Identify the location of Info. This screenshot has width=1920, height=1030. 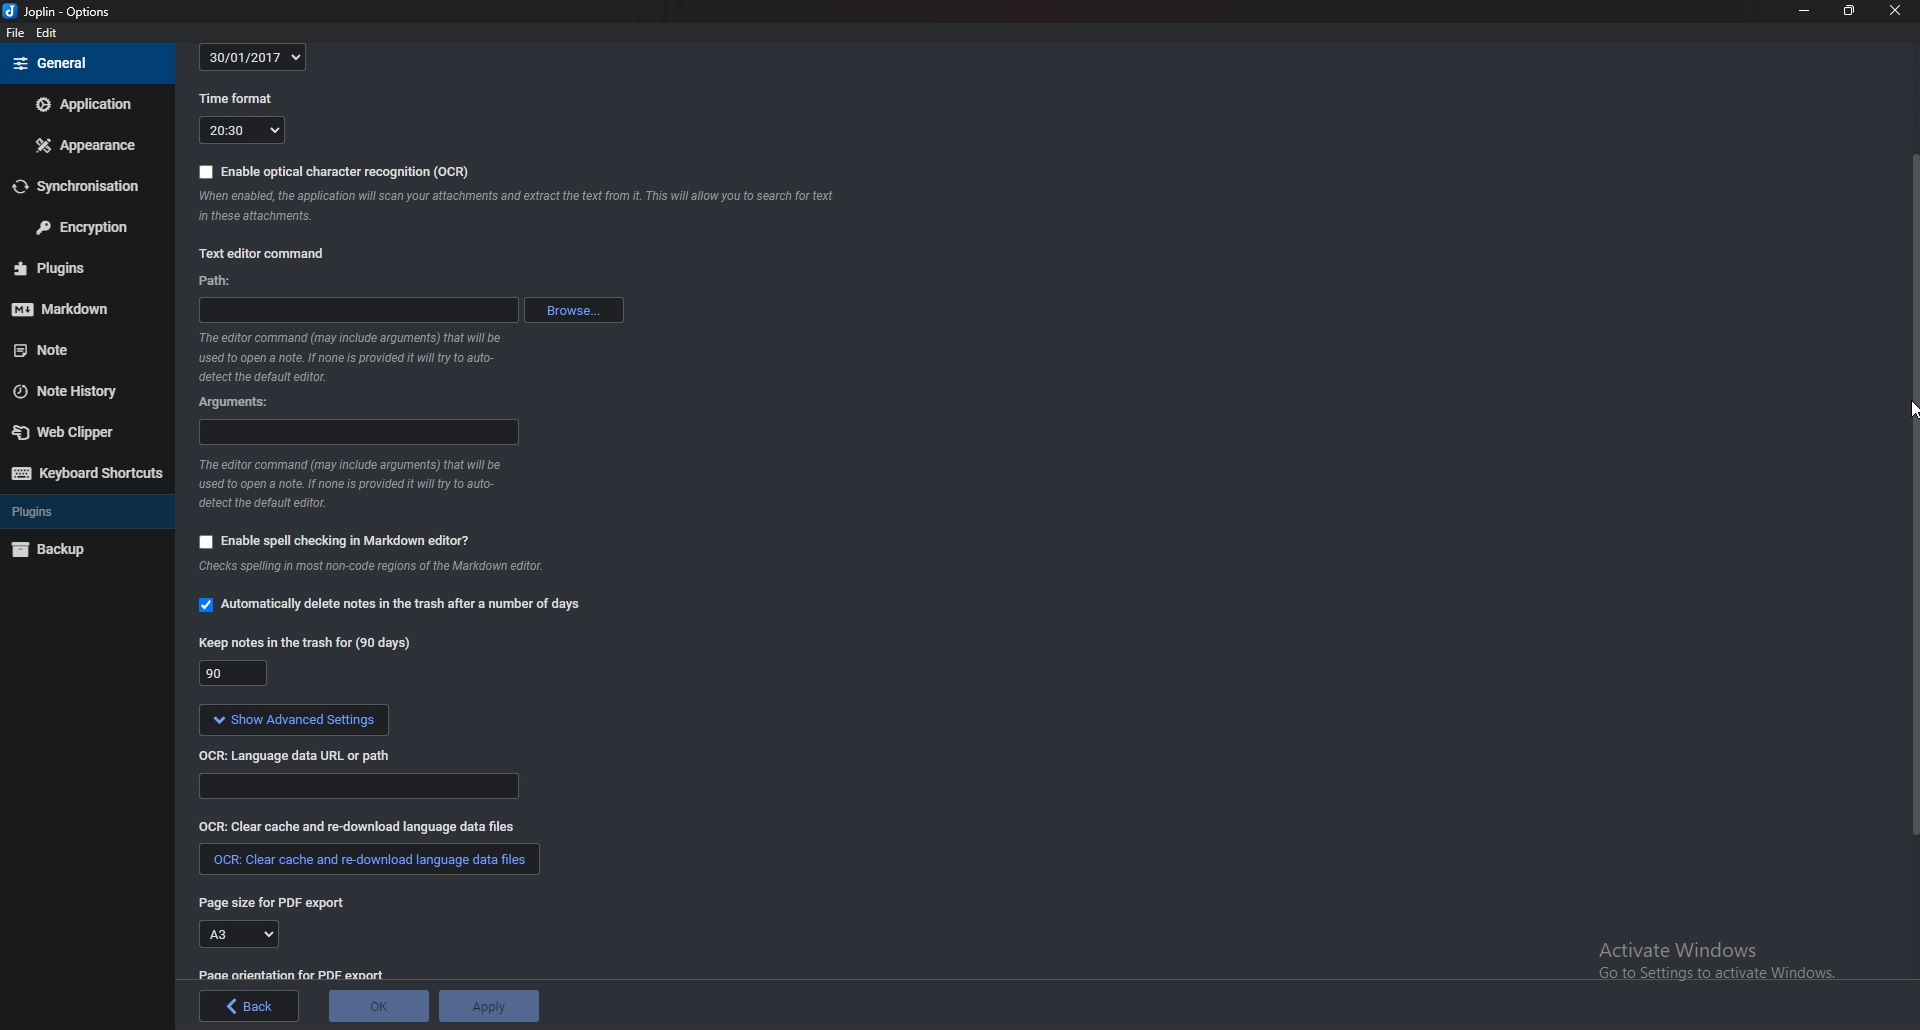
(358, 356).